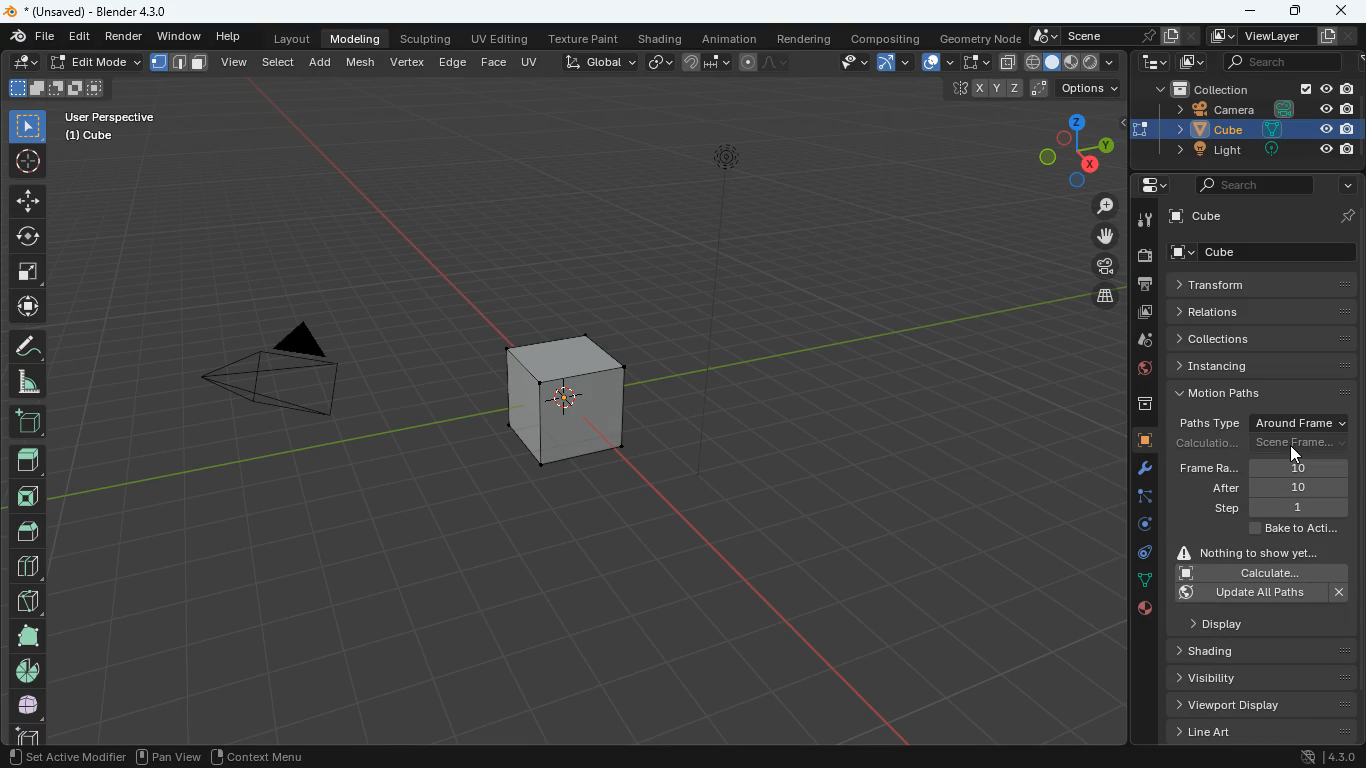 The height and width of the screenshot is (768, 1366). Describe the element at coordinates (888, 38) in the screenshot. I see `compositing` at that location.